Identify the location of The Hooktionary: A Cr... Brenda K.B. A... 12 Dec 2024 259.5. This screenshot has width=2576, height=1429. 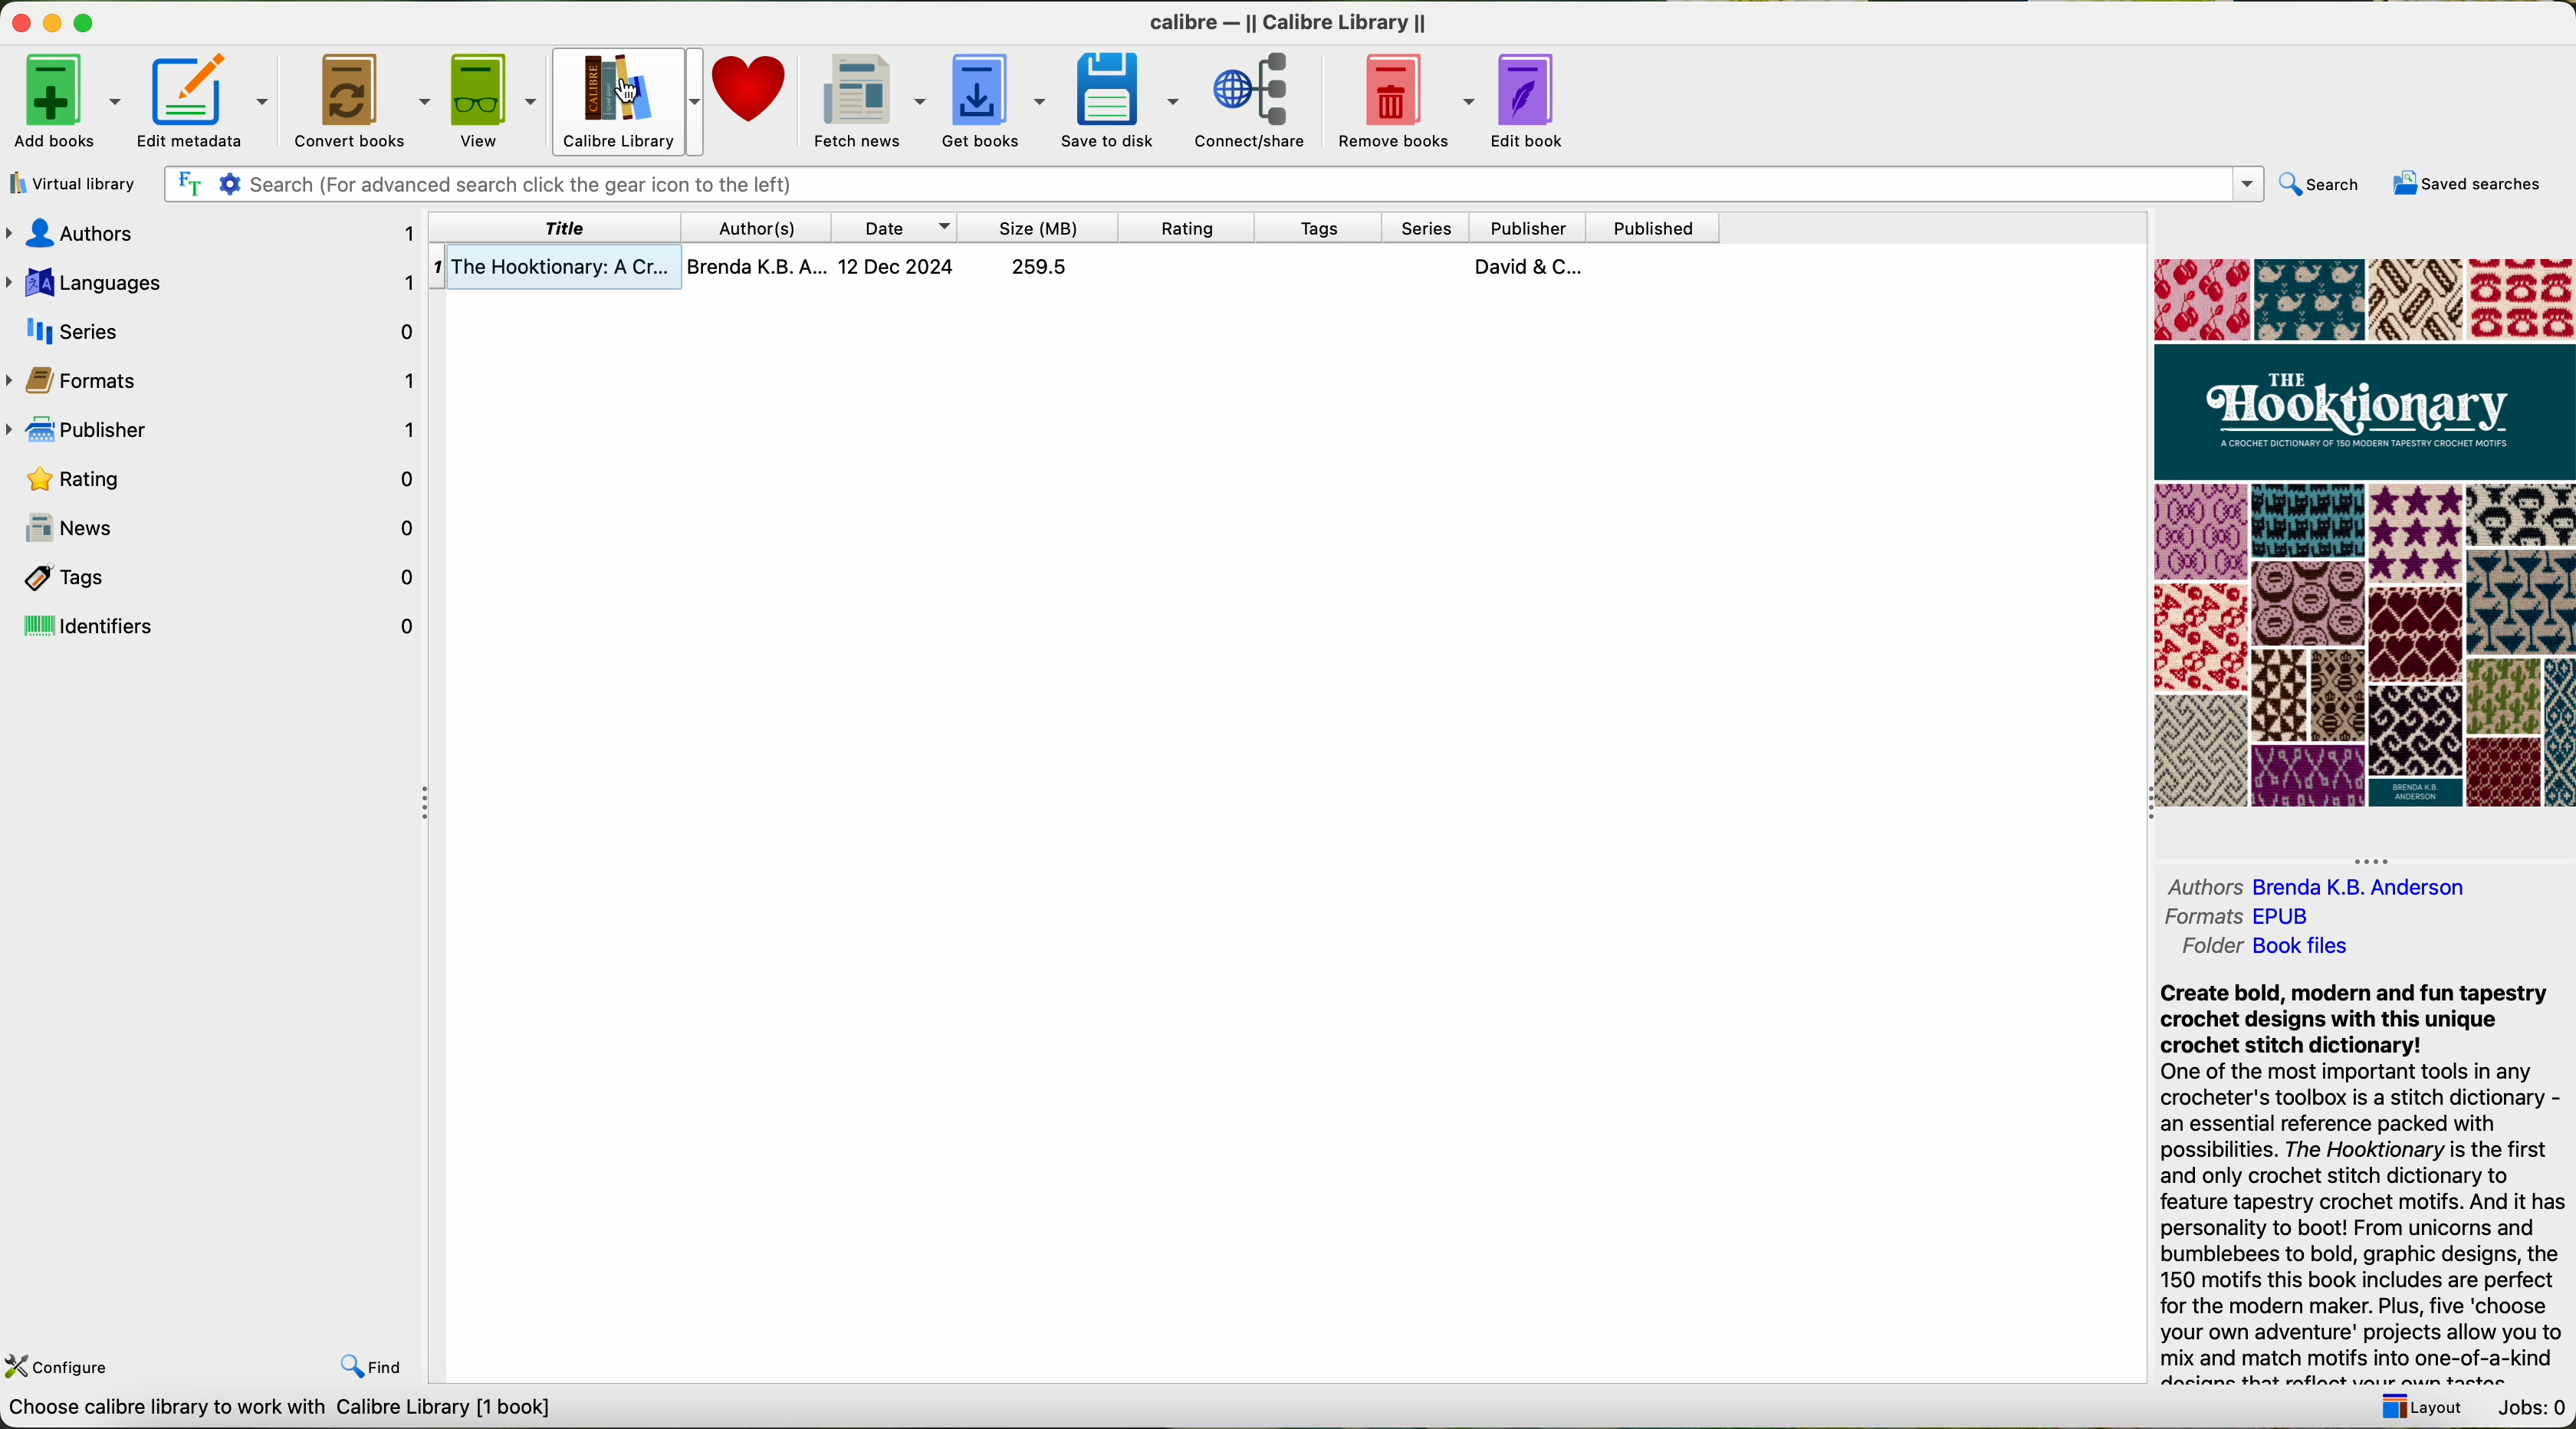
(1093, 269).